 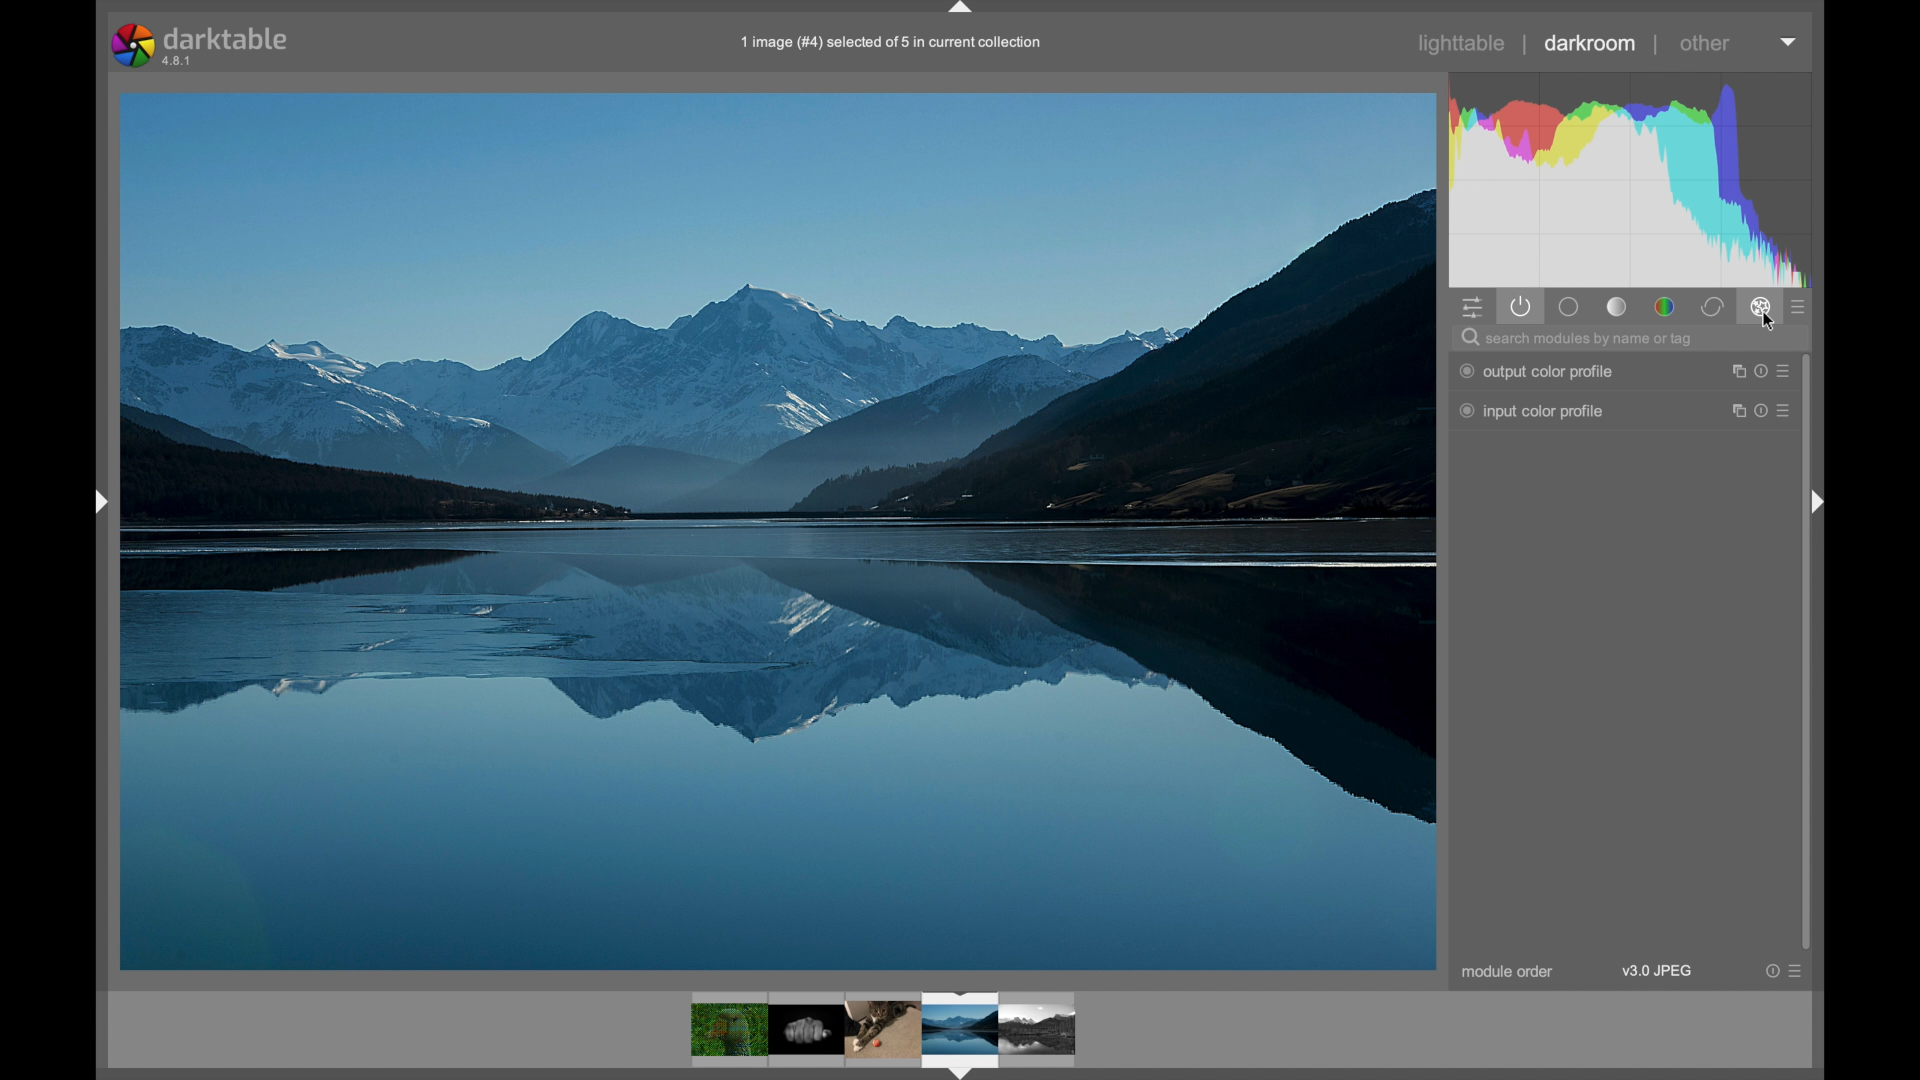 I want to click on more options, so click(x=1786, y=371).